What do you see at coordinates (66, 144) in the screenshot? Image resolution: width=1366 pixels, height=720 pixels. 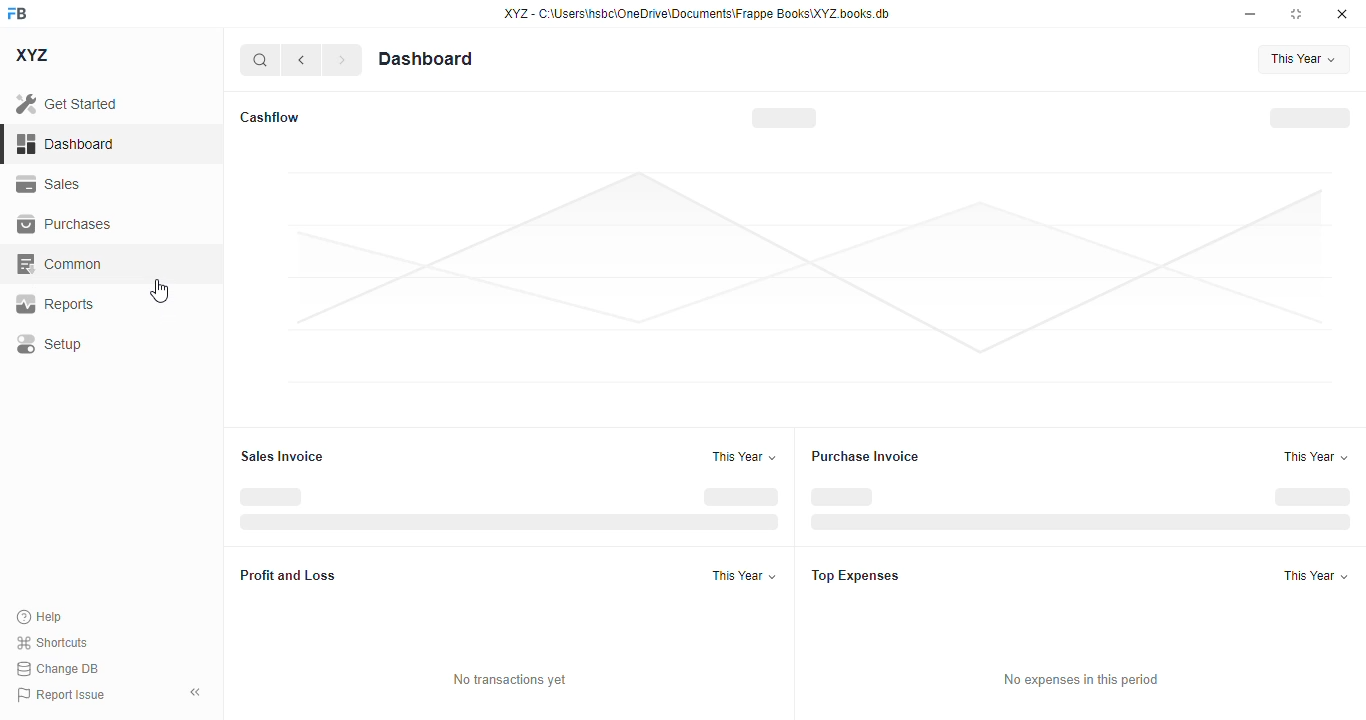 I see `dashboard` at bounding box center [66, 144].